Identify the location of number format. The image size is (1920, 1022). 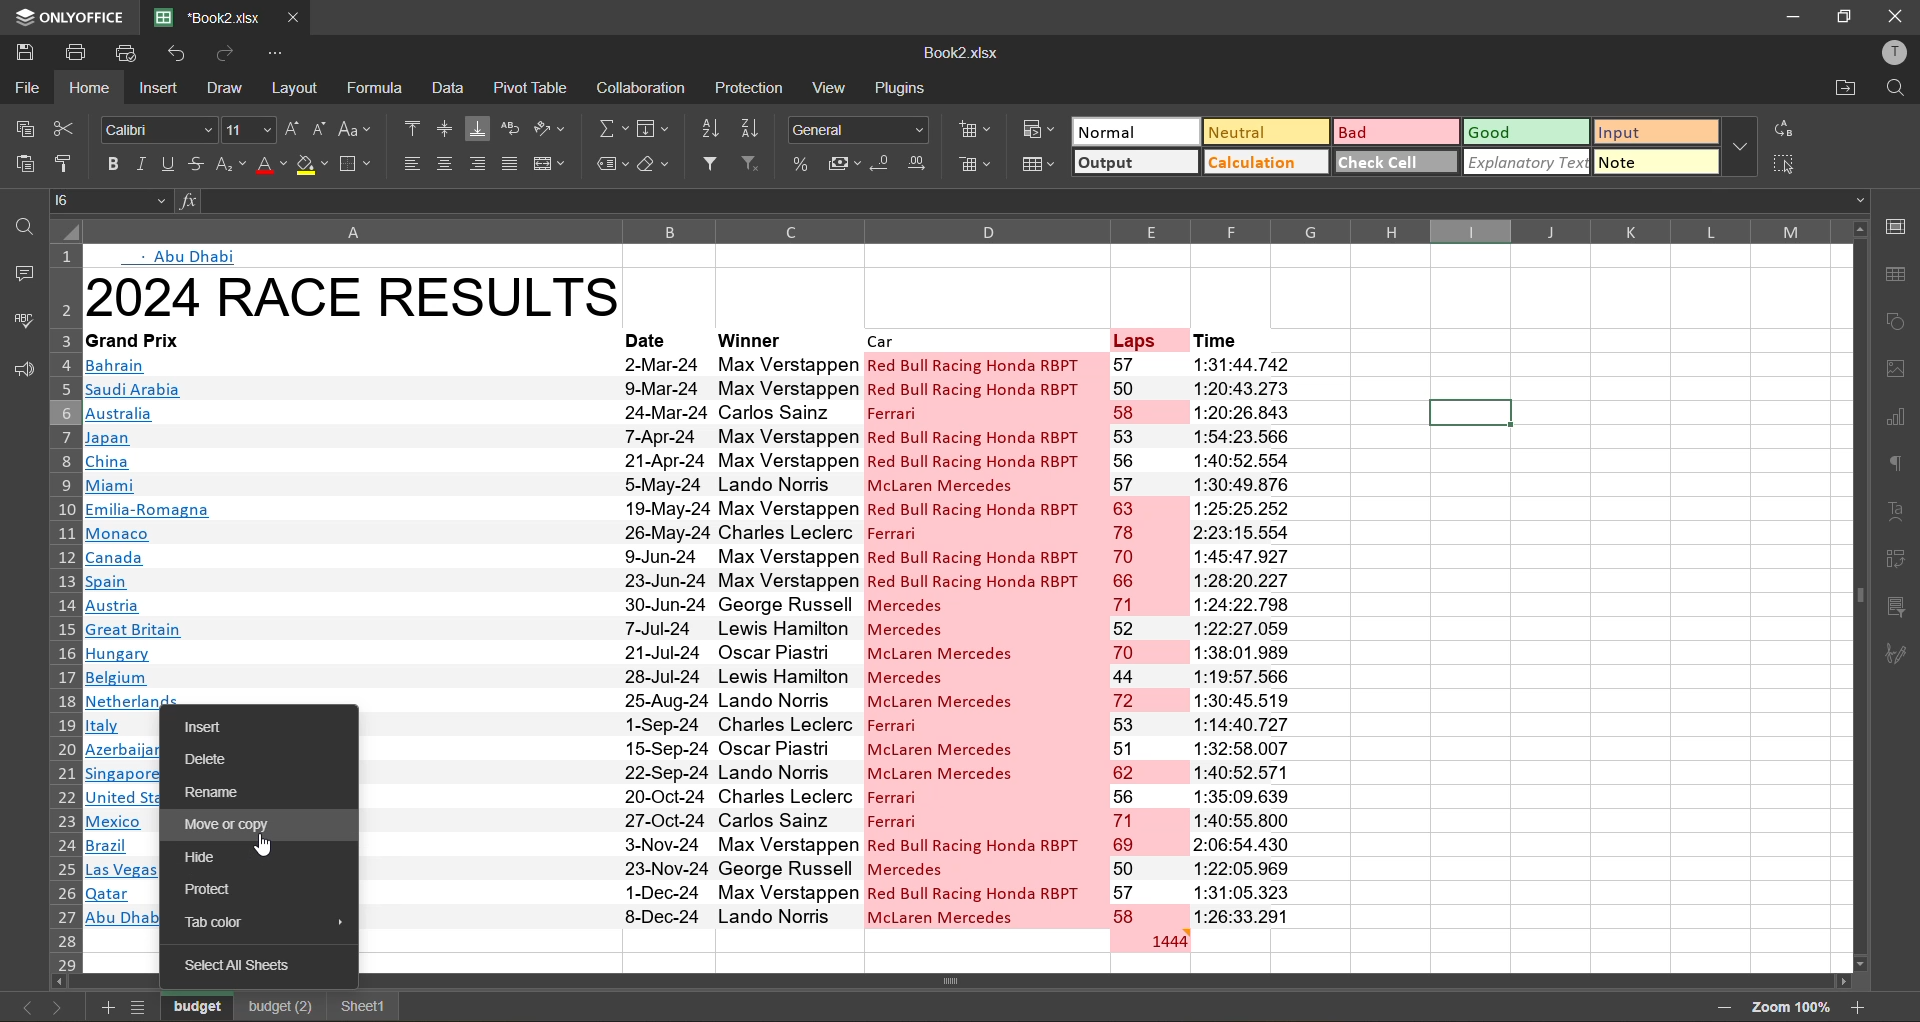
(862, 128).